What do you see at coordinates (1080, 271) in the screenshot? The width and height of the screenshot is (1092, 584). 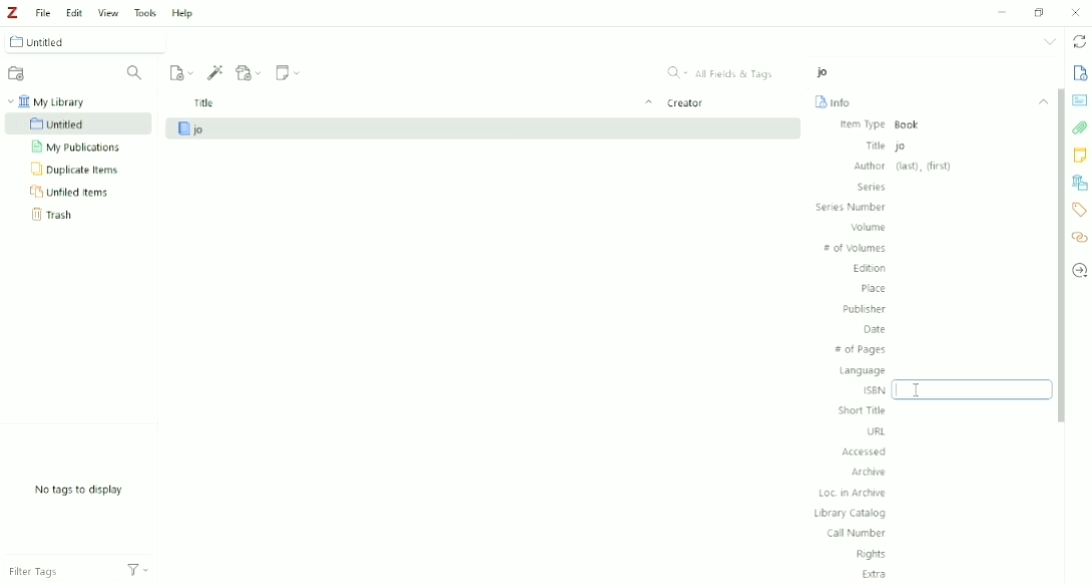 I see `Locate` at bounding box center [1080, 271].